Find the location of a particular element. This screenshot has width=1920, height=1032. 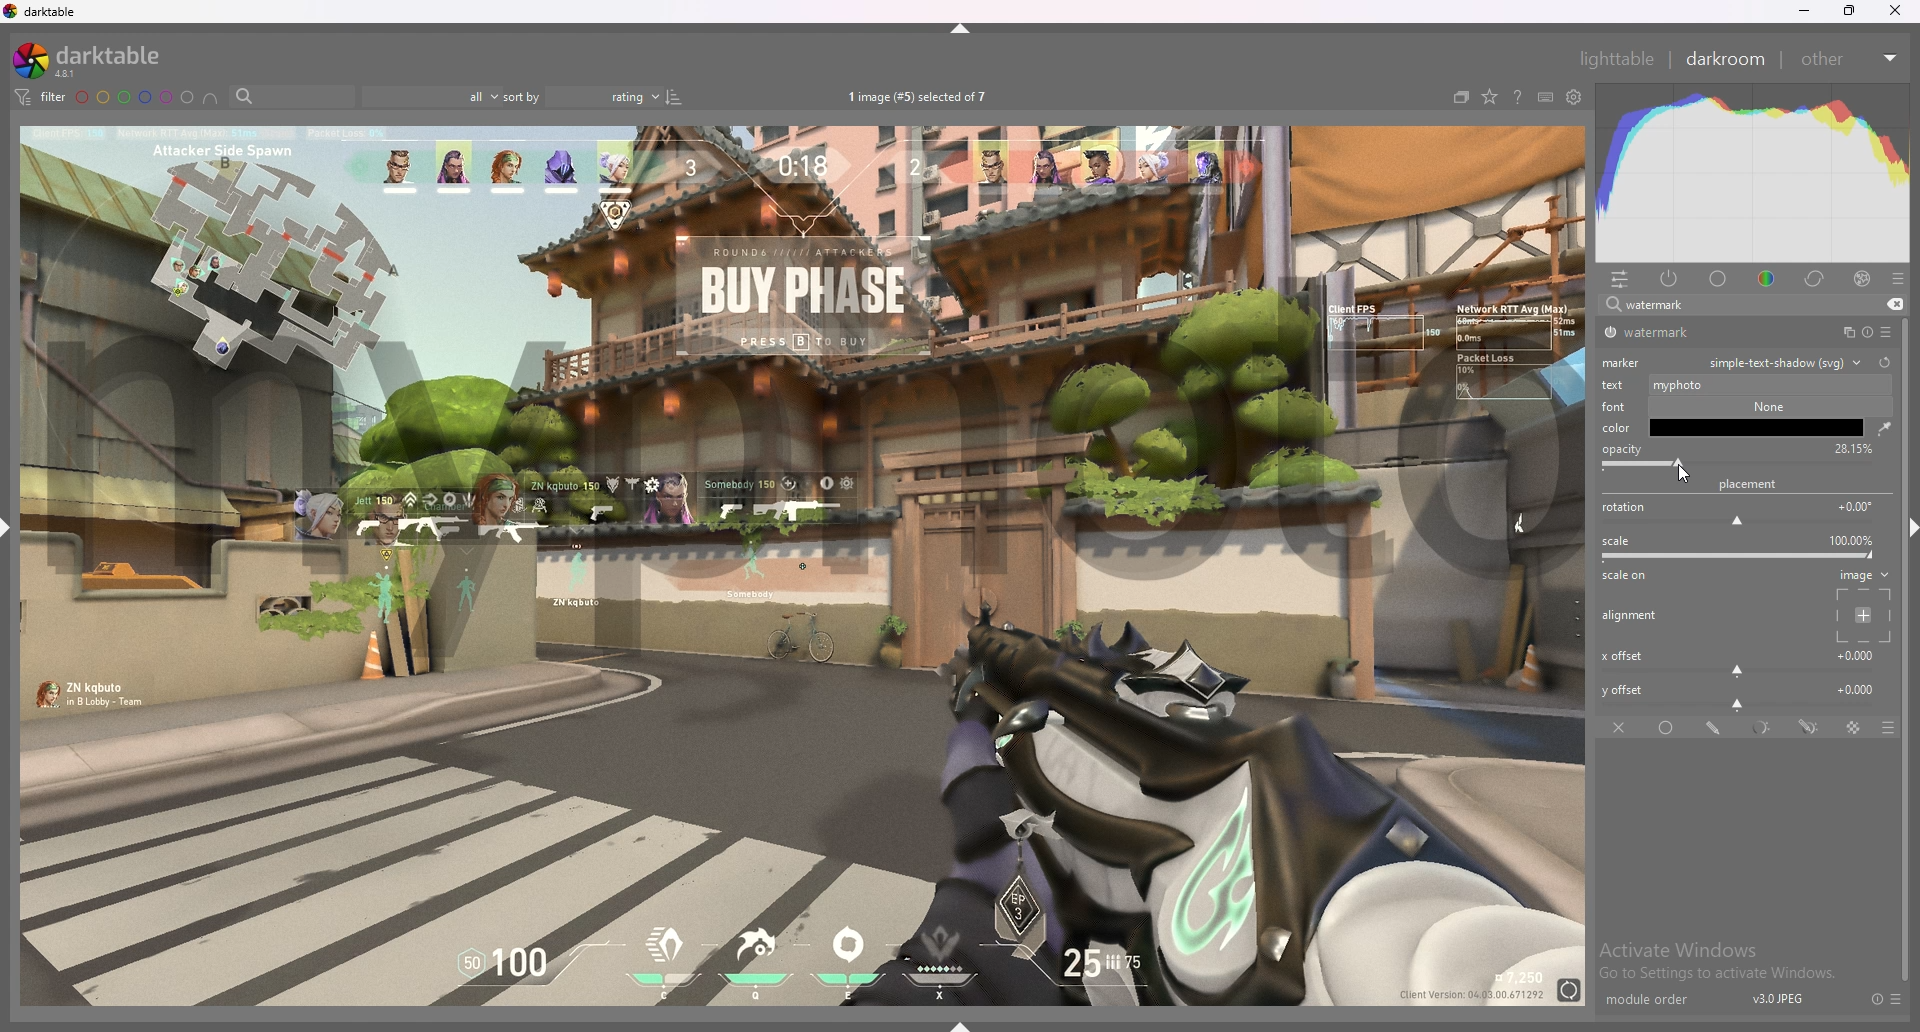

module order is located at coordinates (1657, 1000).